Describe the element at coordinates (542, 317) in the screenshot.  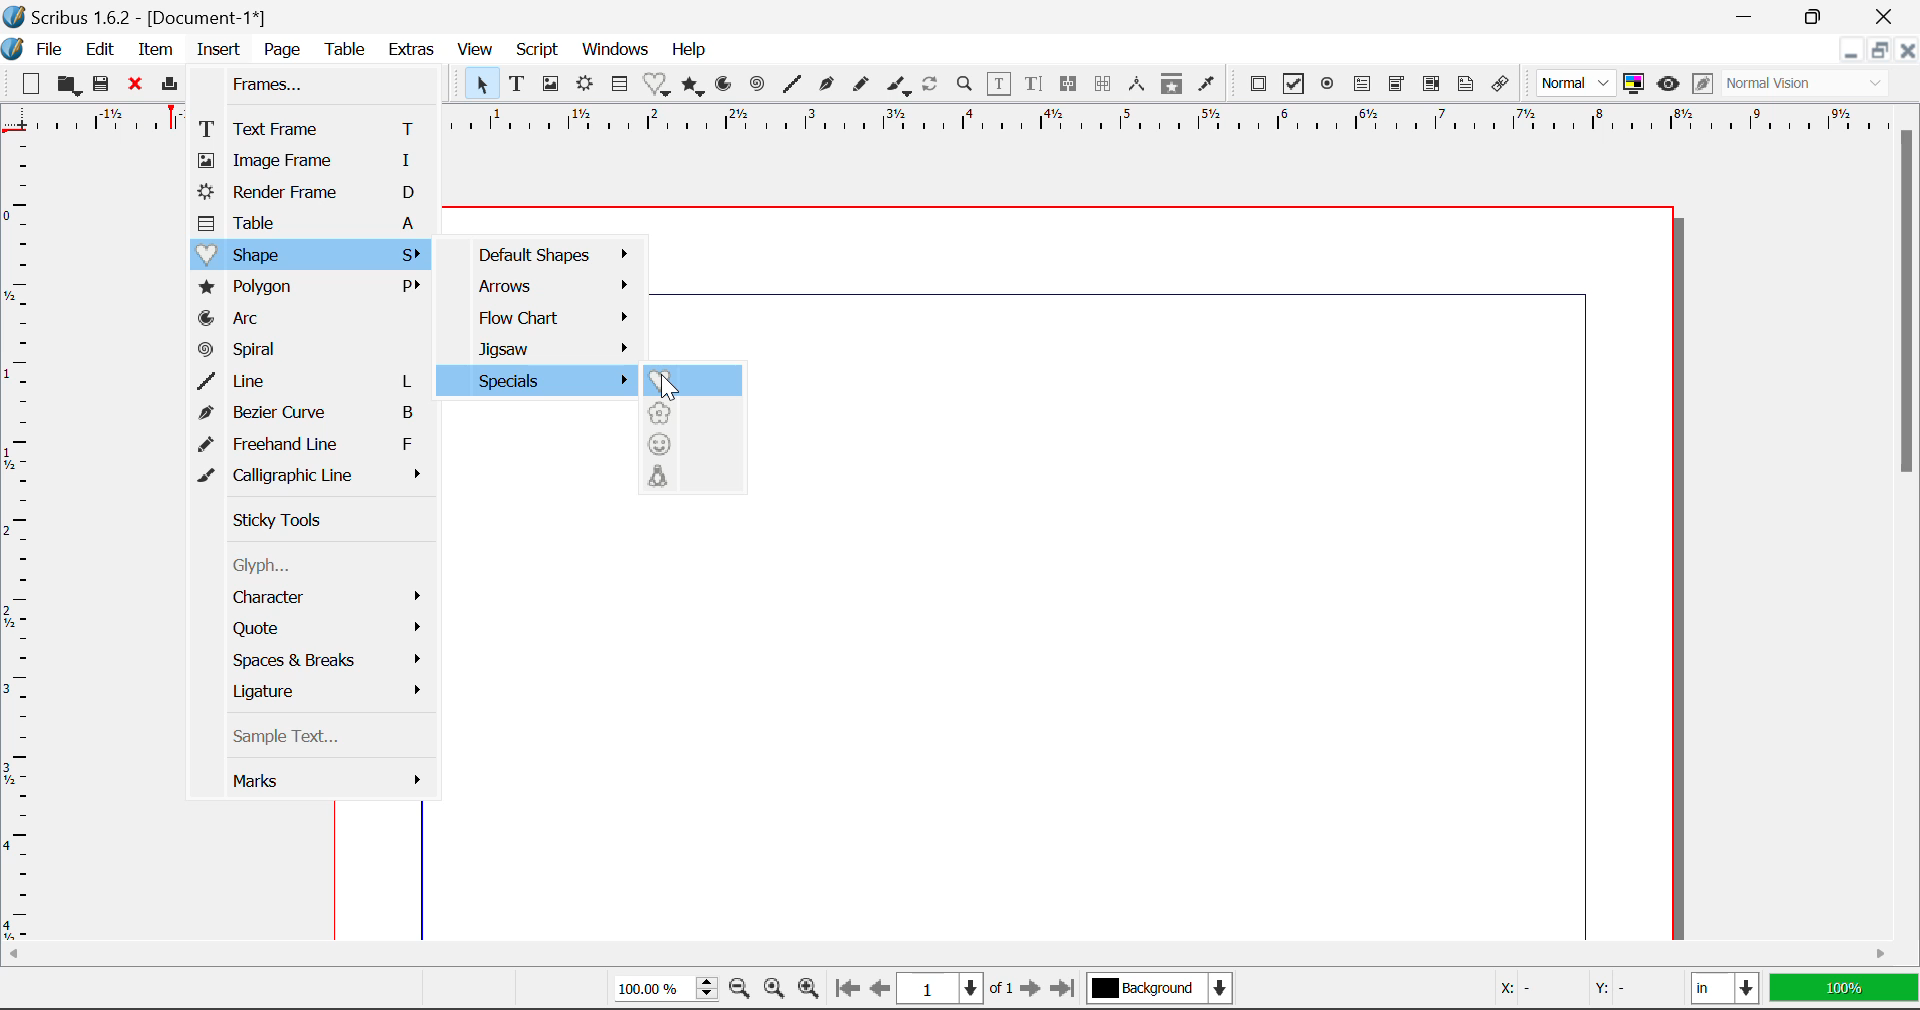
I see `Flow Chart` at that location.